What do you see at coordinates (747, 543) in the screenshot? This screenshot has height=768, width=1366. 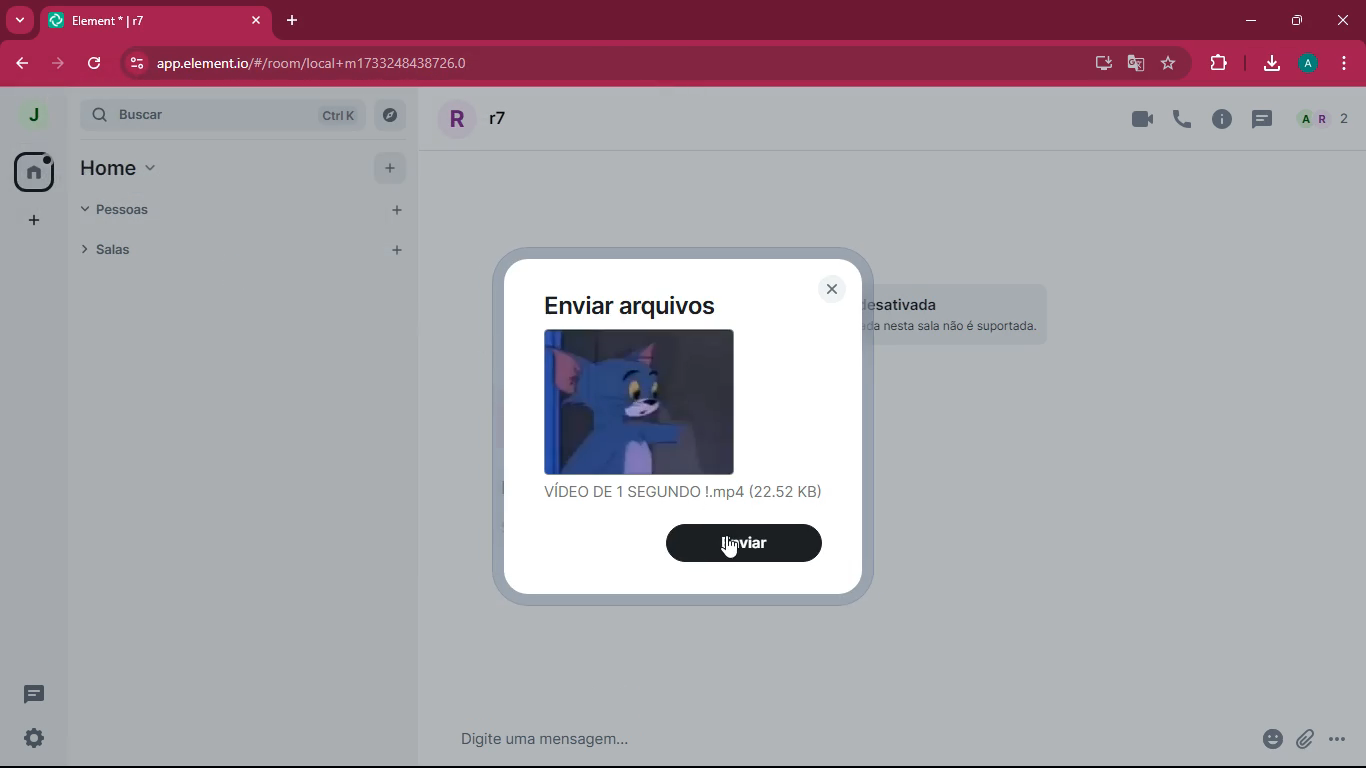 I see `ilaviar` at bounding box center [747, 543].